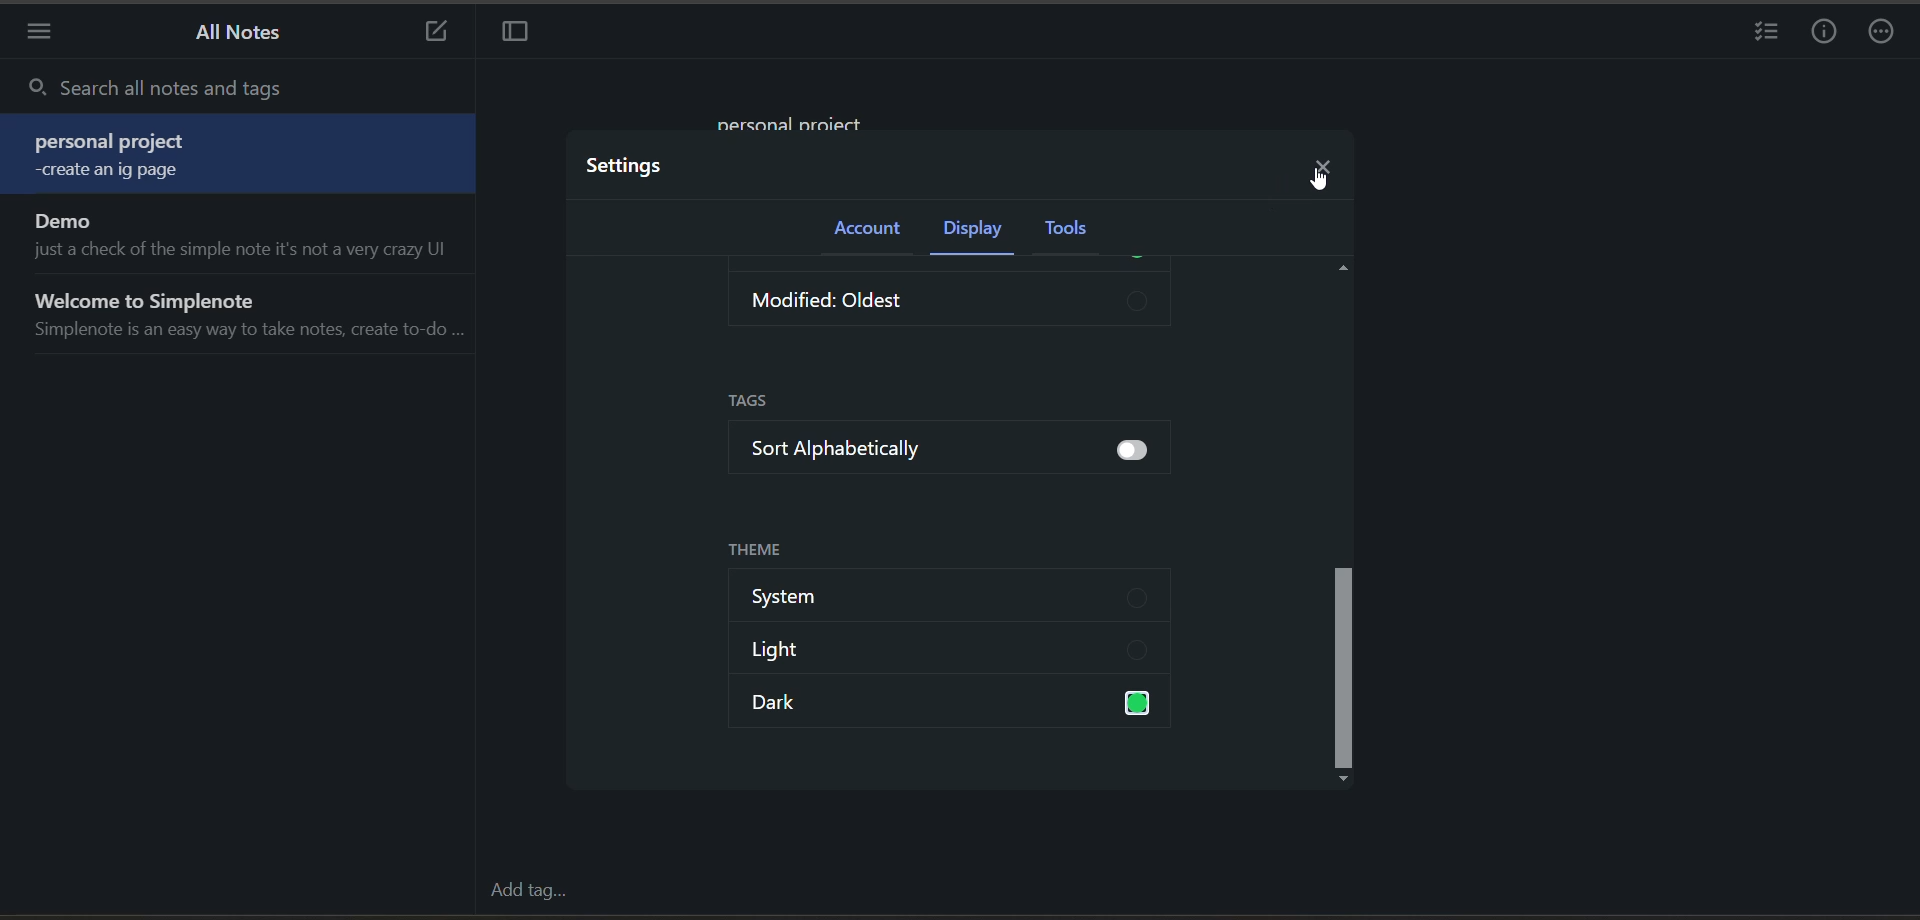 The image size is (1920, 920). What do you see at coordinates (954, 304) in the screenshot?
I see `modified: oldest` at bounding box center [954, 304].